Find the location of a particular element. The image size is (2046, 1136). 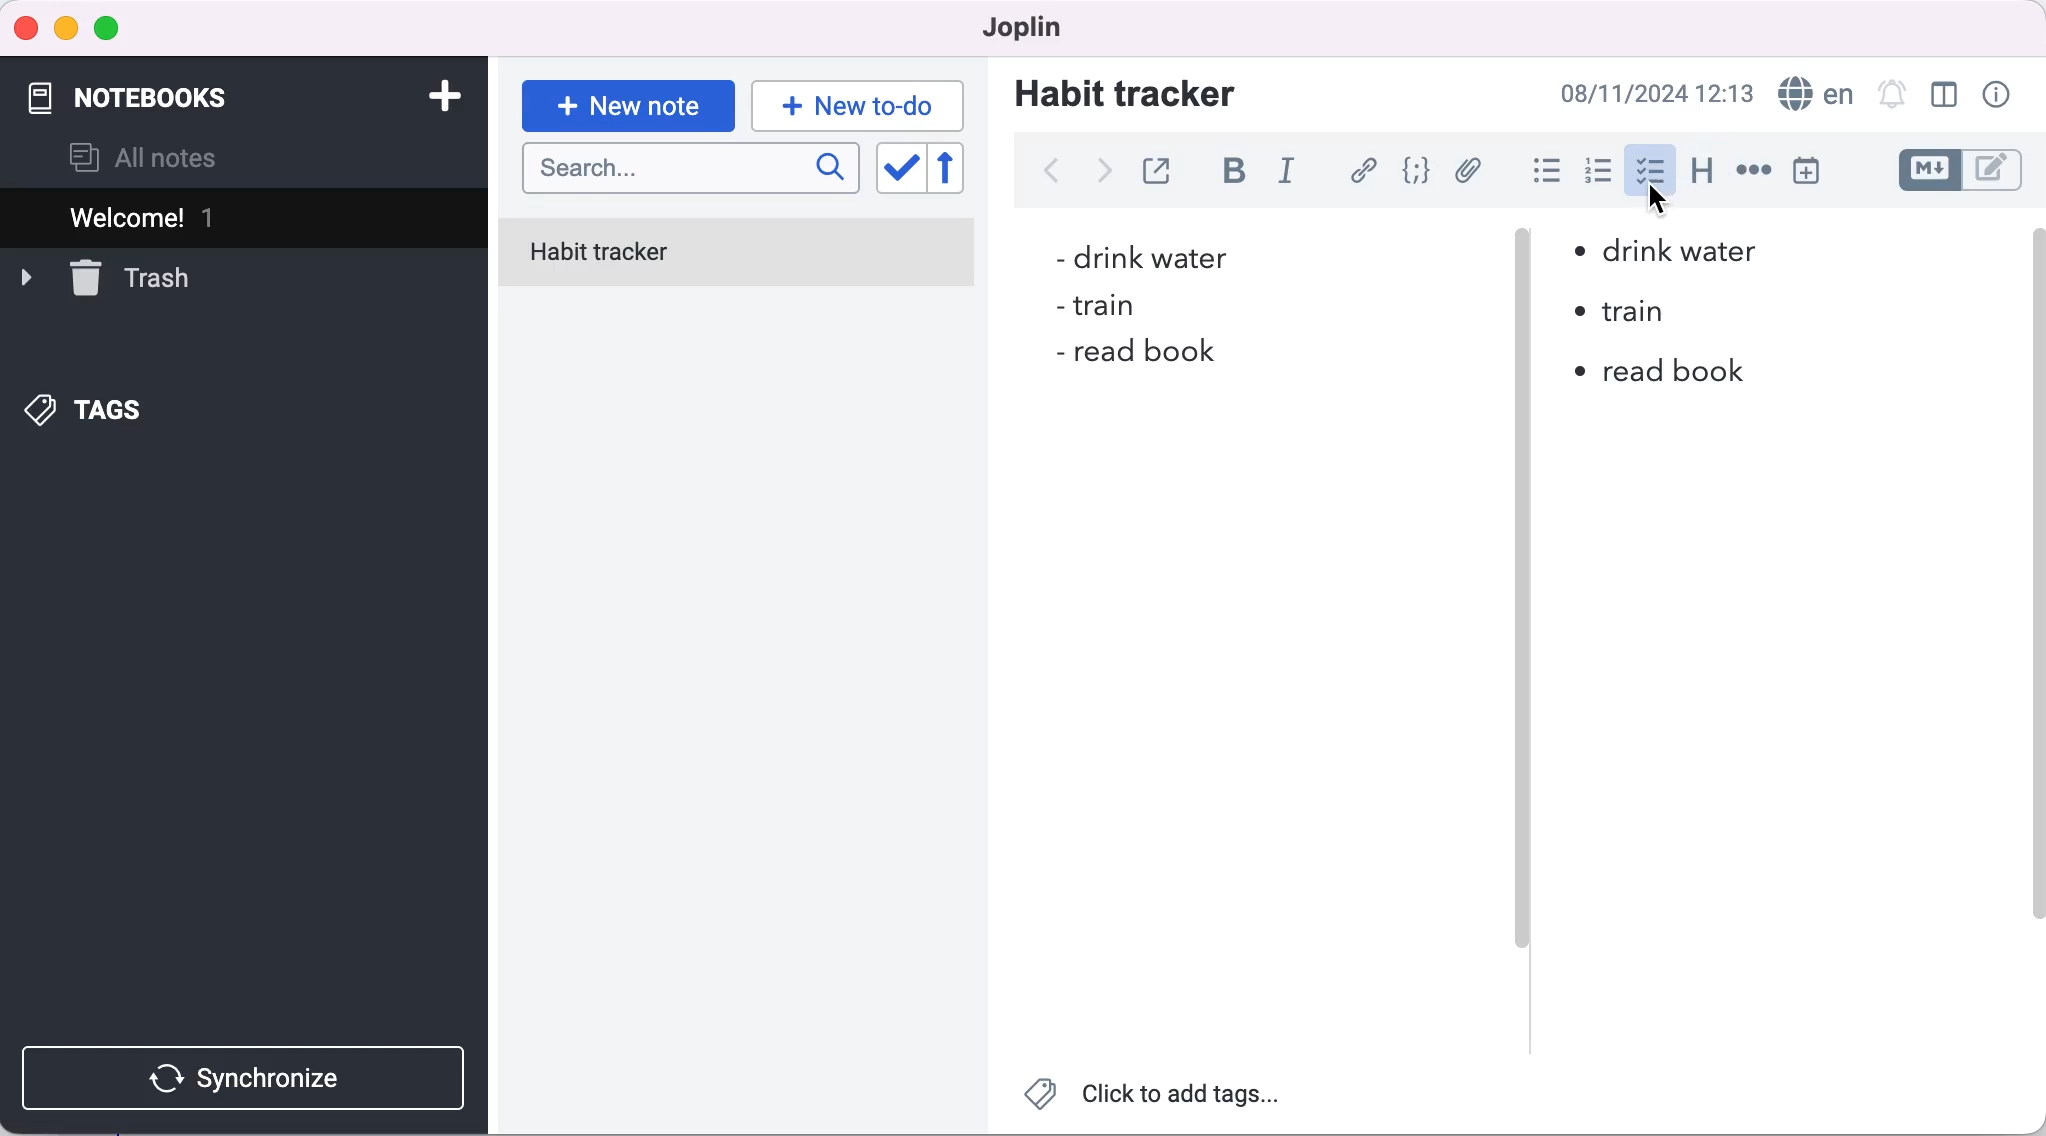

• drink water is located at coordinates (1667, 249).